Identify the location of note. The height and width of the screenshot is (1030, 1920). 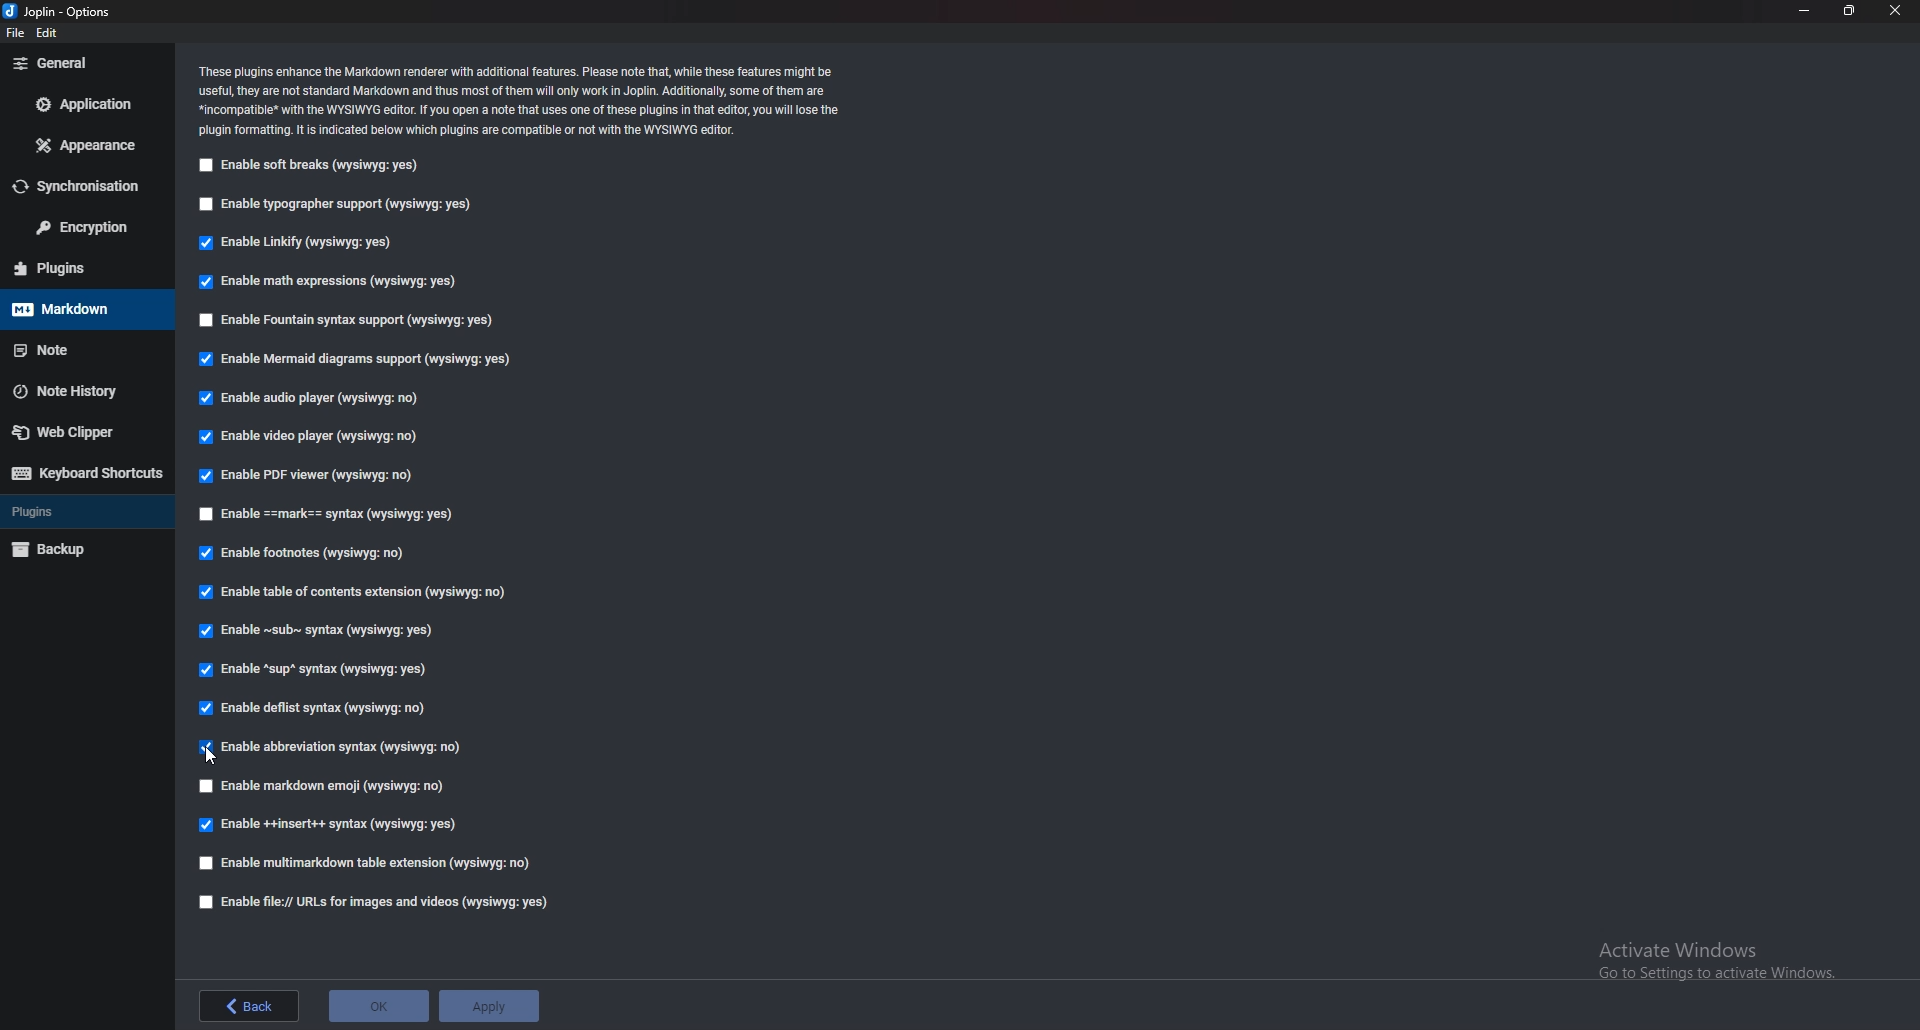
(79, 351).